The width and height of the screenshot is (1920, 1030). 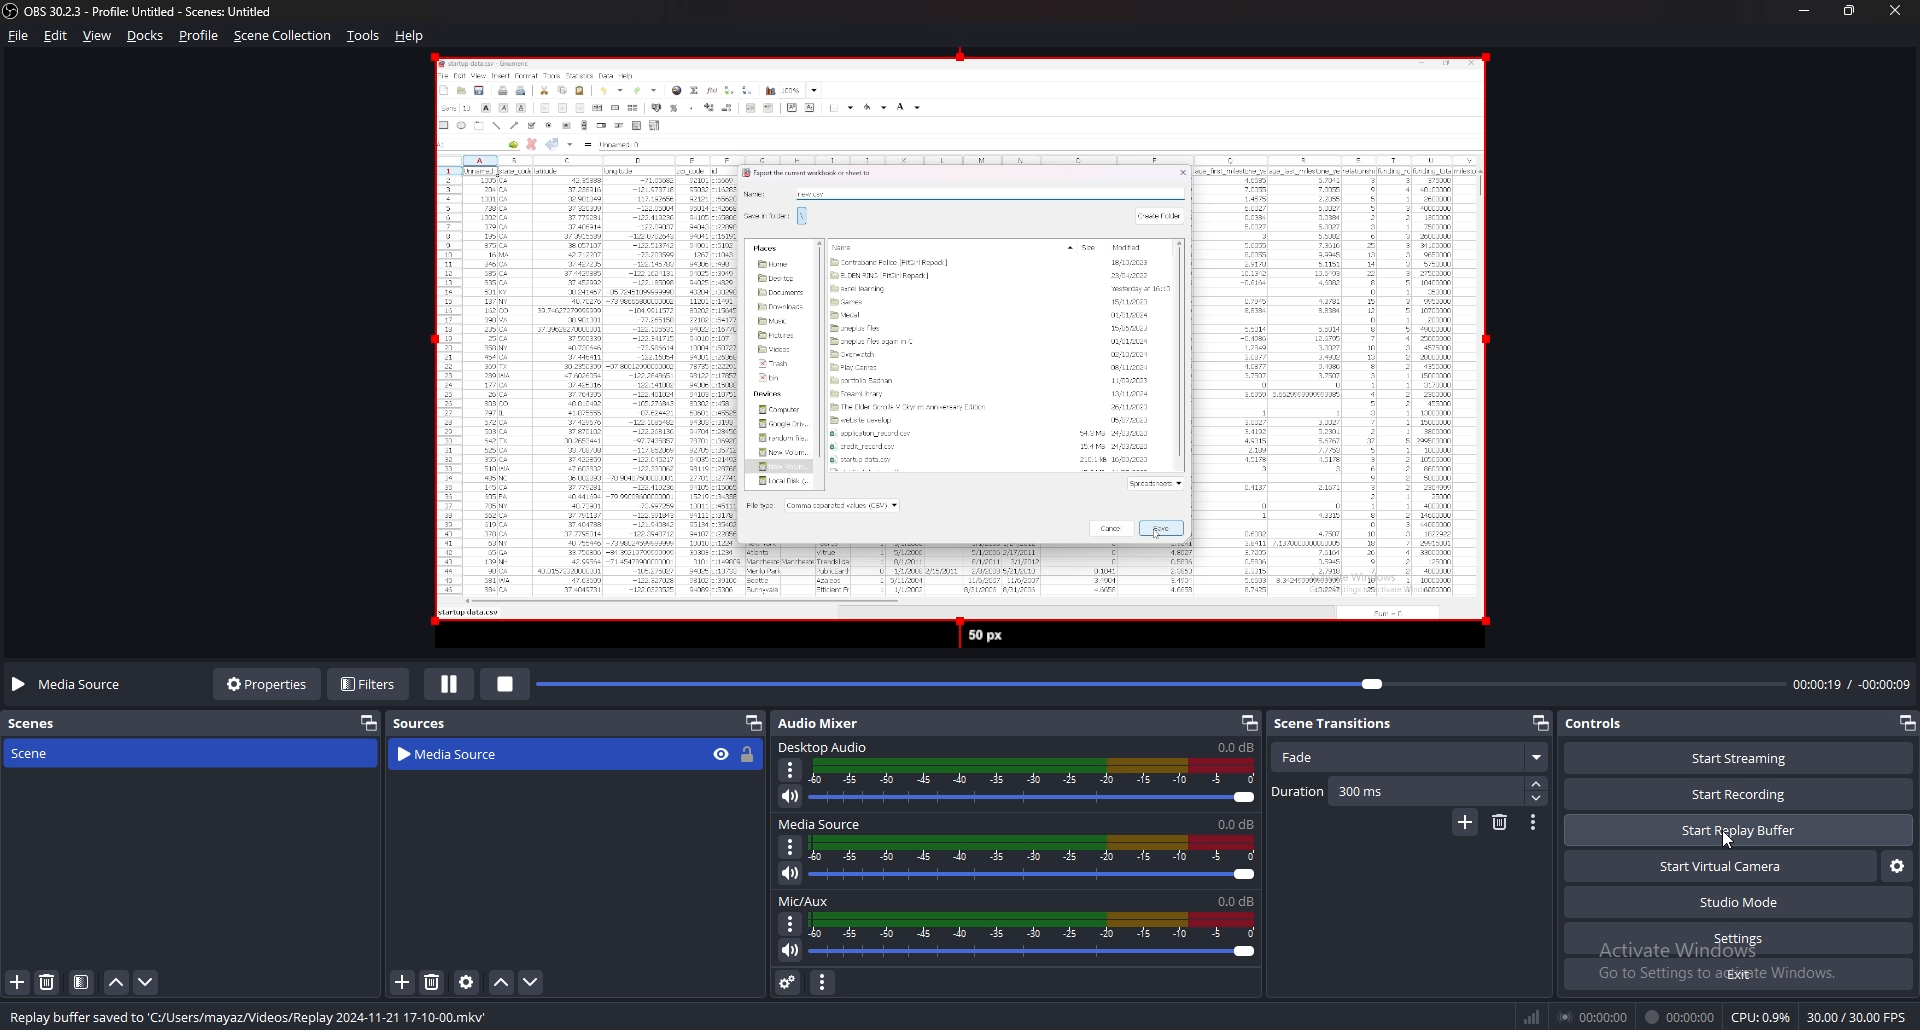 What do you see at coordinates (47, 981) in the screenshot?
I see `delete scene` at bounding box center [47, 981].